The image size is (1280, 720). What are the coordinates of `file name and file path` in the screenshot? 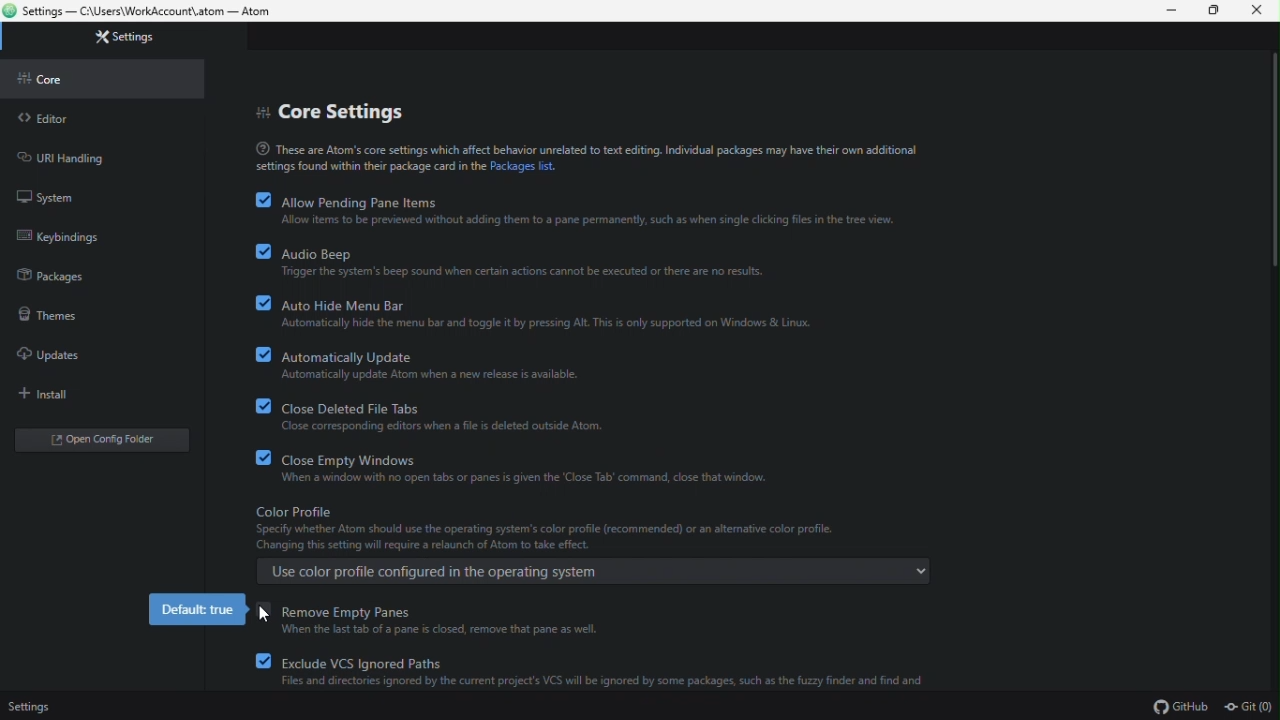 It's located at (155, 13).